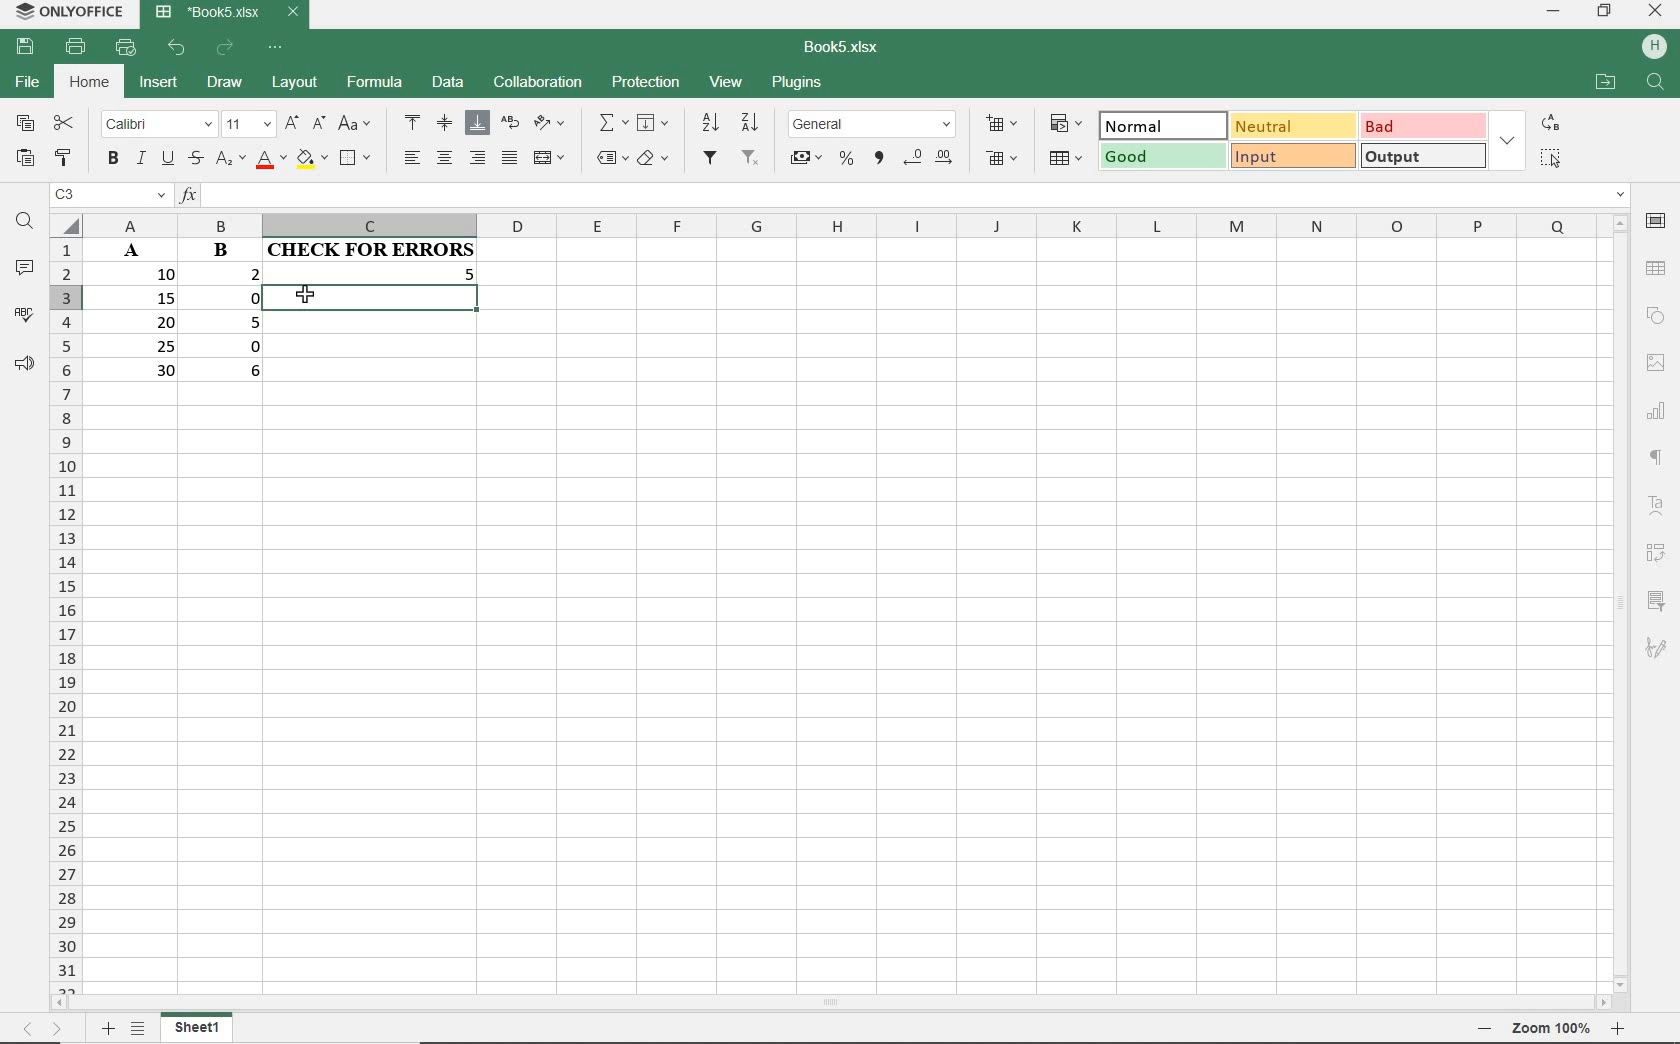 This screenshot has width=1680, height=1044. Describe the element at coordinates (1655, 47) in the screenshot. I see `HP` at that location.